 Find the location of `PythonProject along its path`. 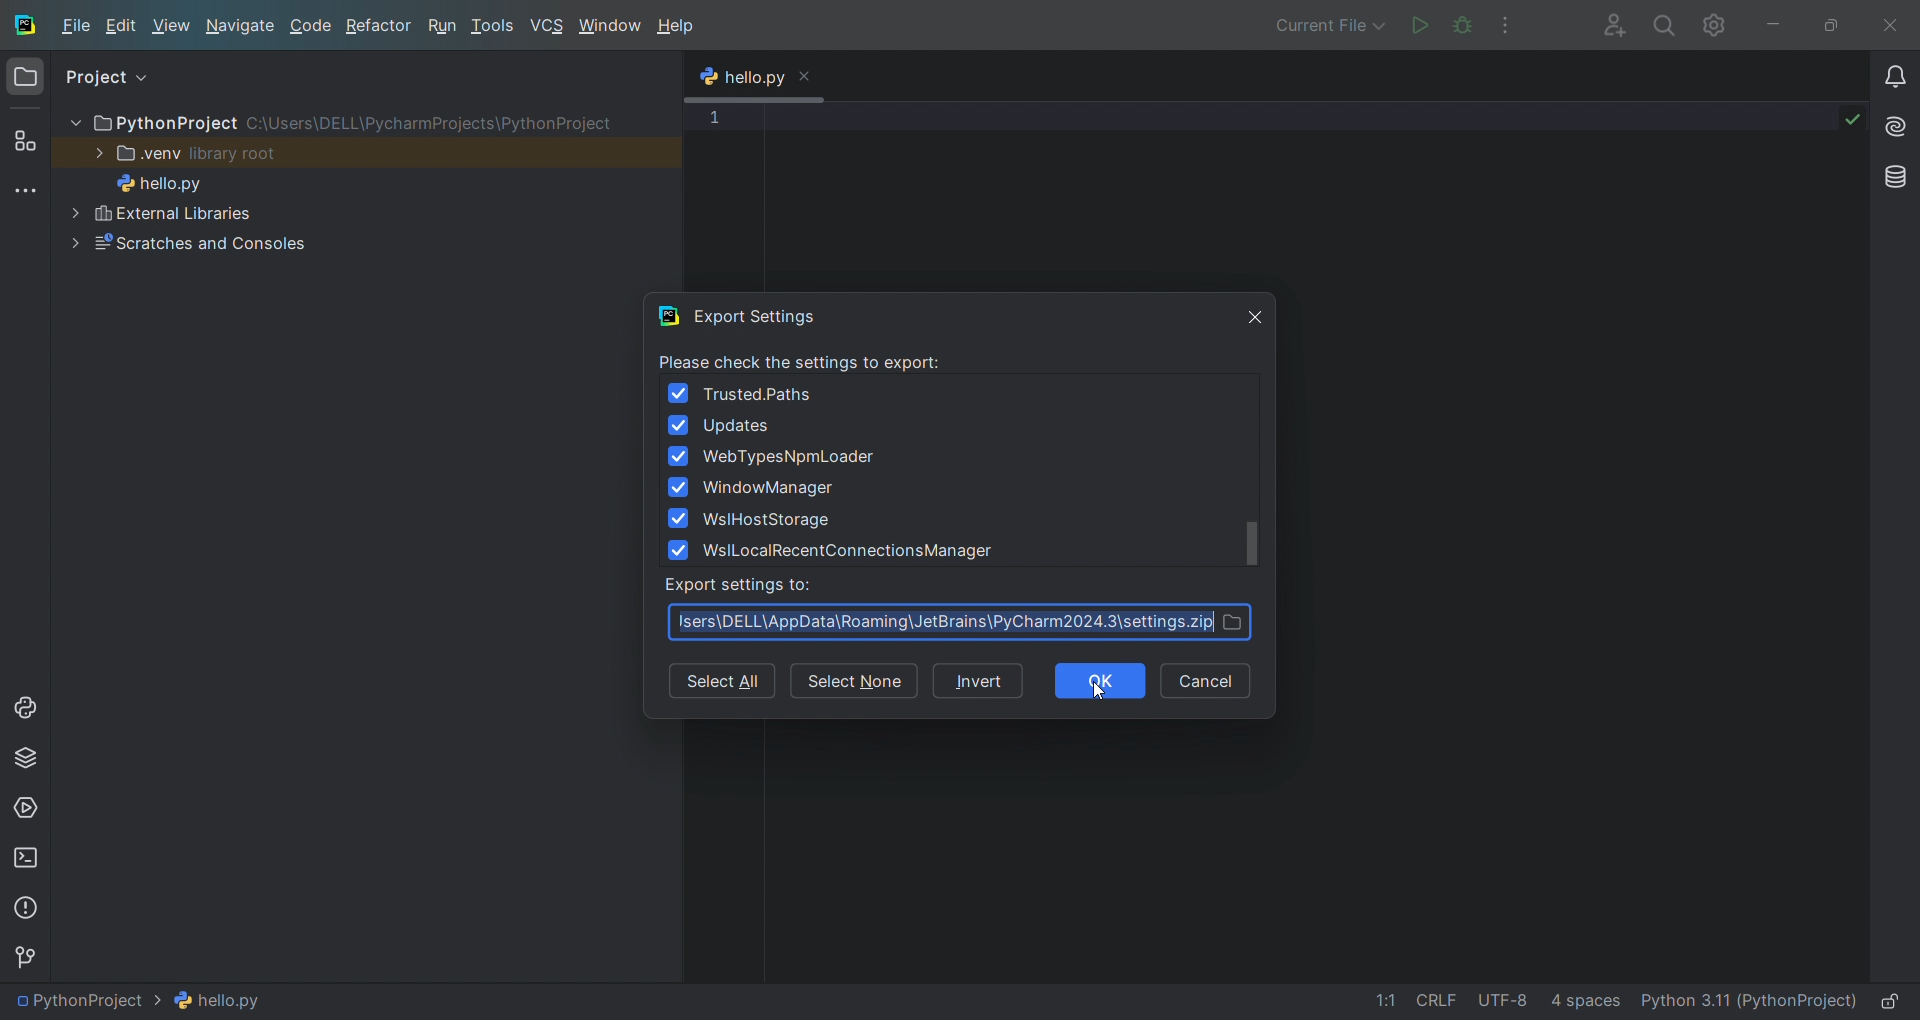

PythonProject along its path is located at coordinates (338, 122).